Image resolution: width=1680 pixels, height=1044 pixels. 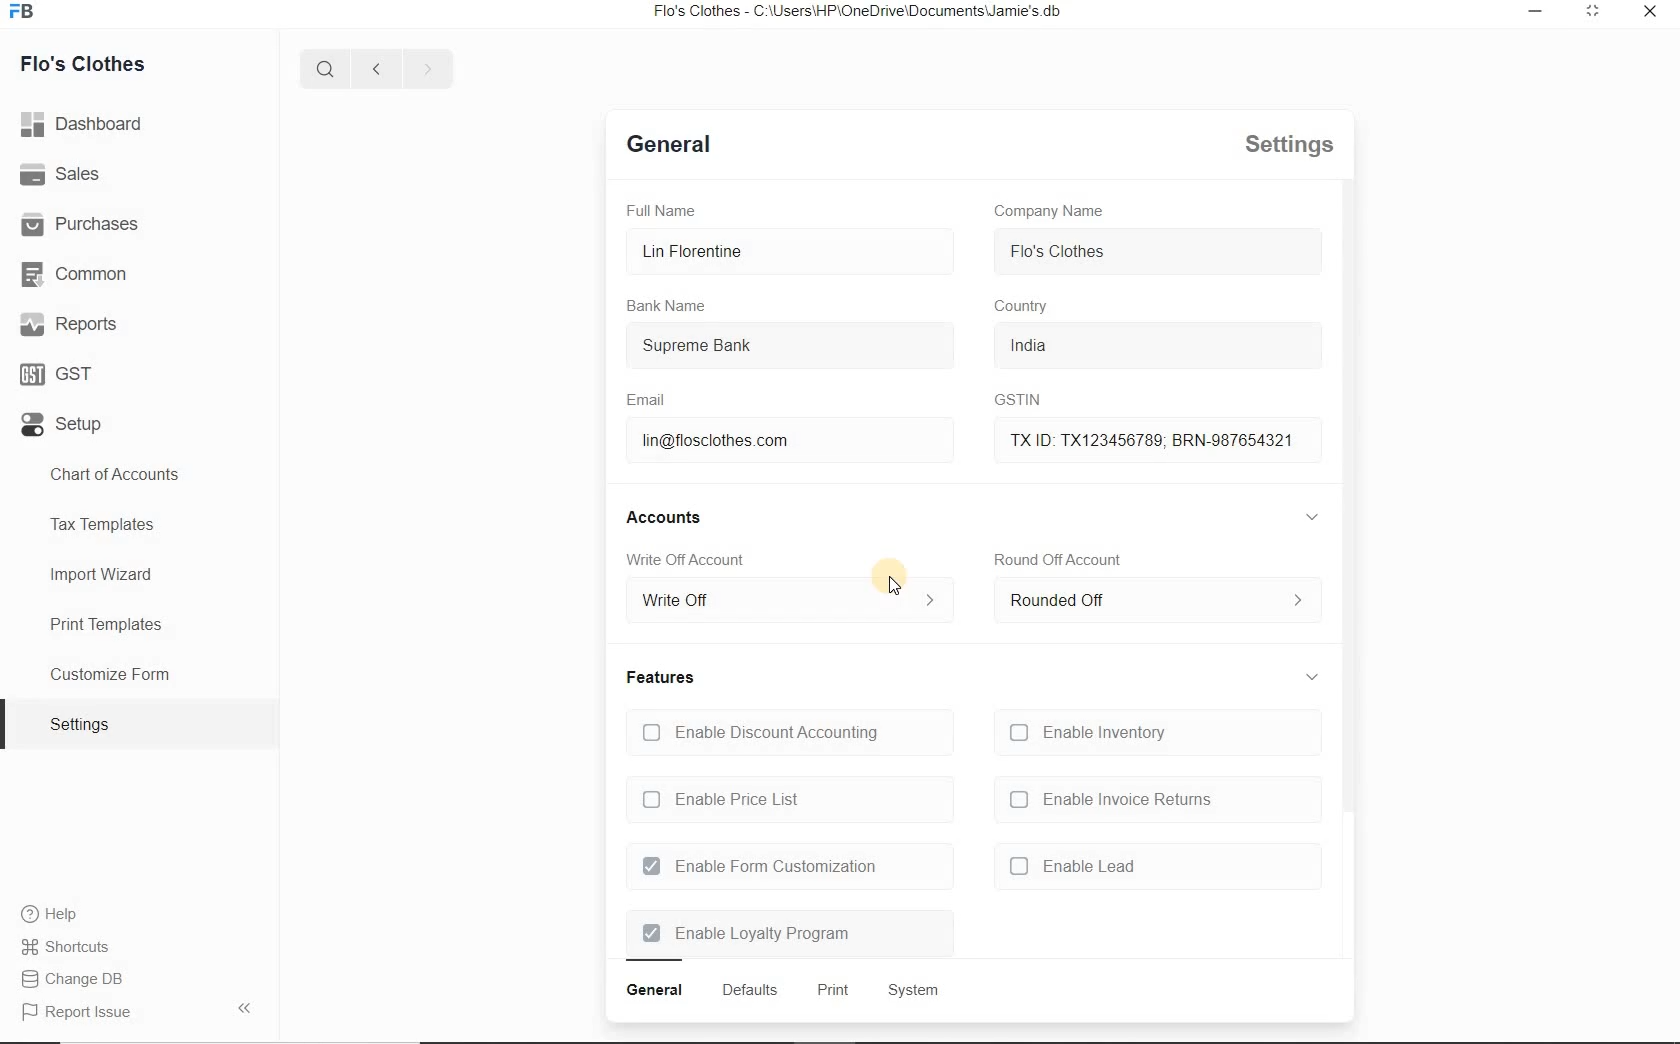 What do you see at coordinates (103, 576) in the screenshot?
I see `Import Wizard` at bounding box center [103, 576].